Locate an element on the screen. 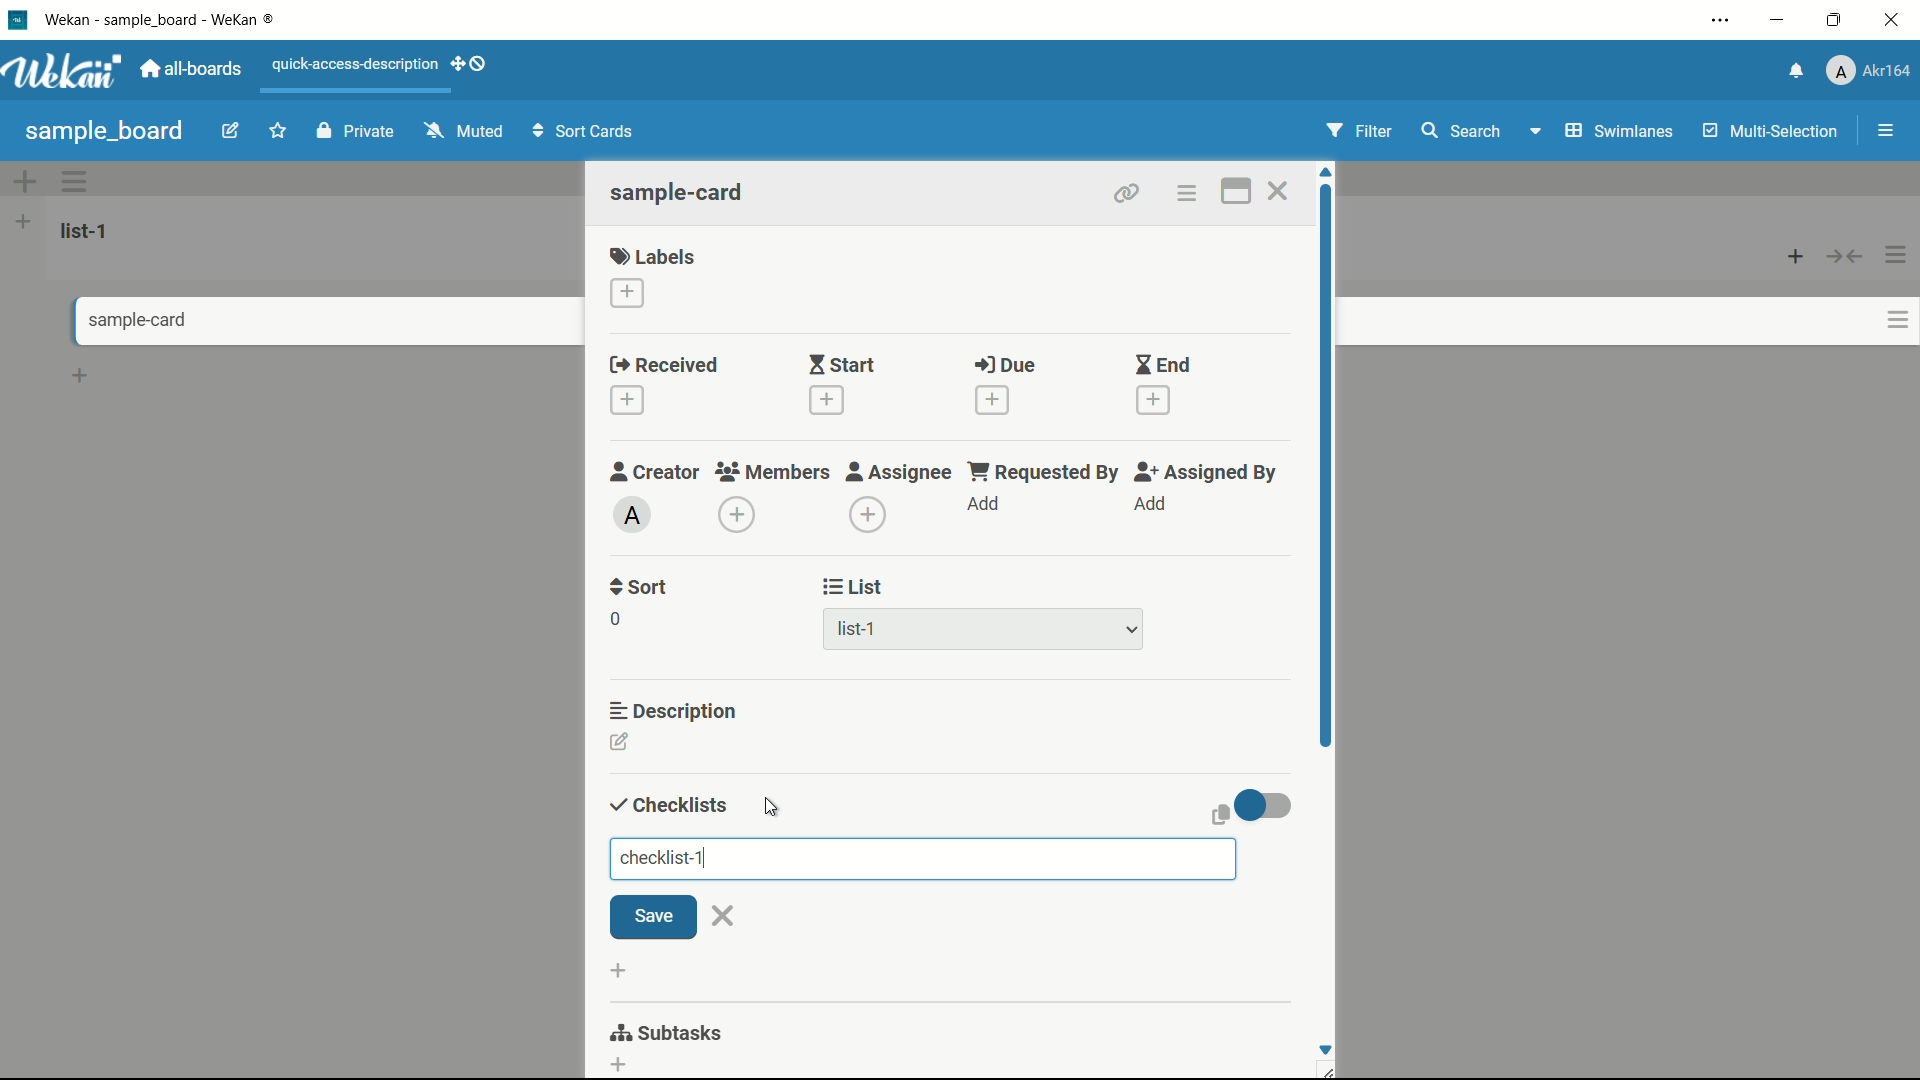 The width and height of the screenshot is (1920, 1080). card name is located at coordinates (125, 321).